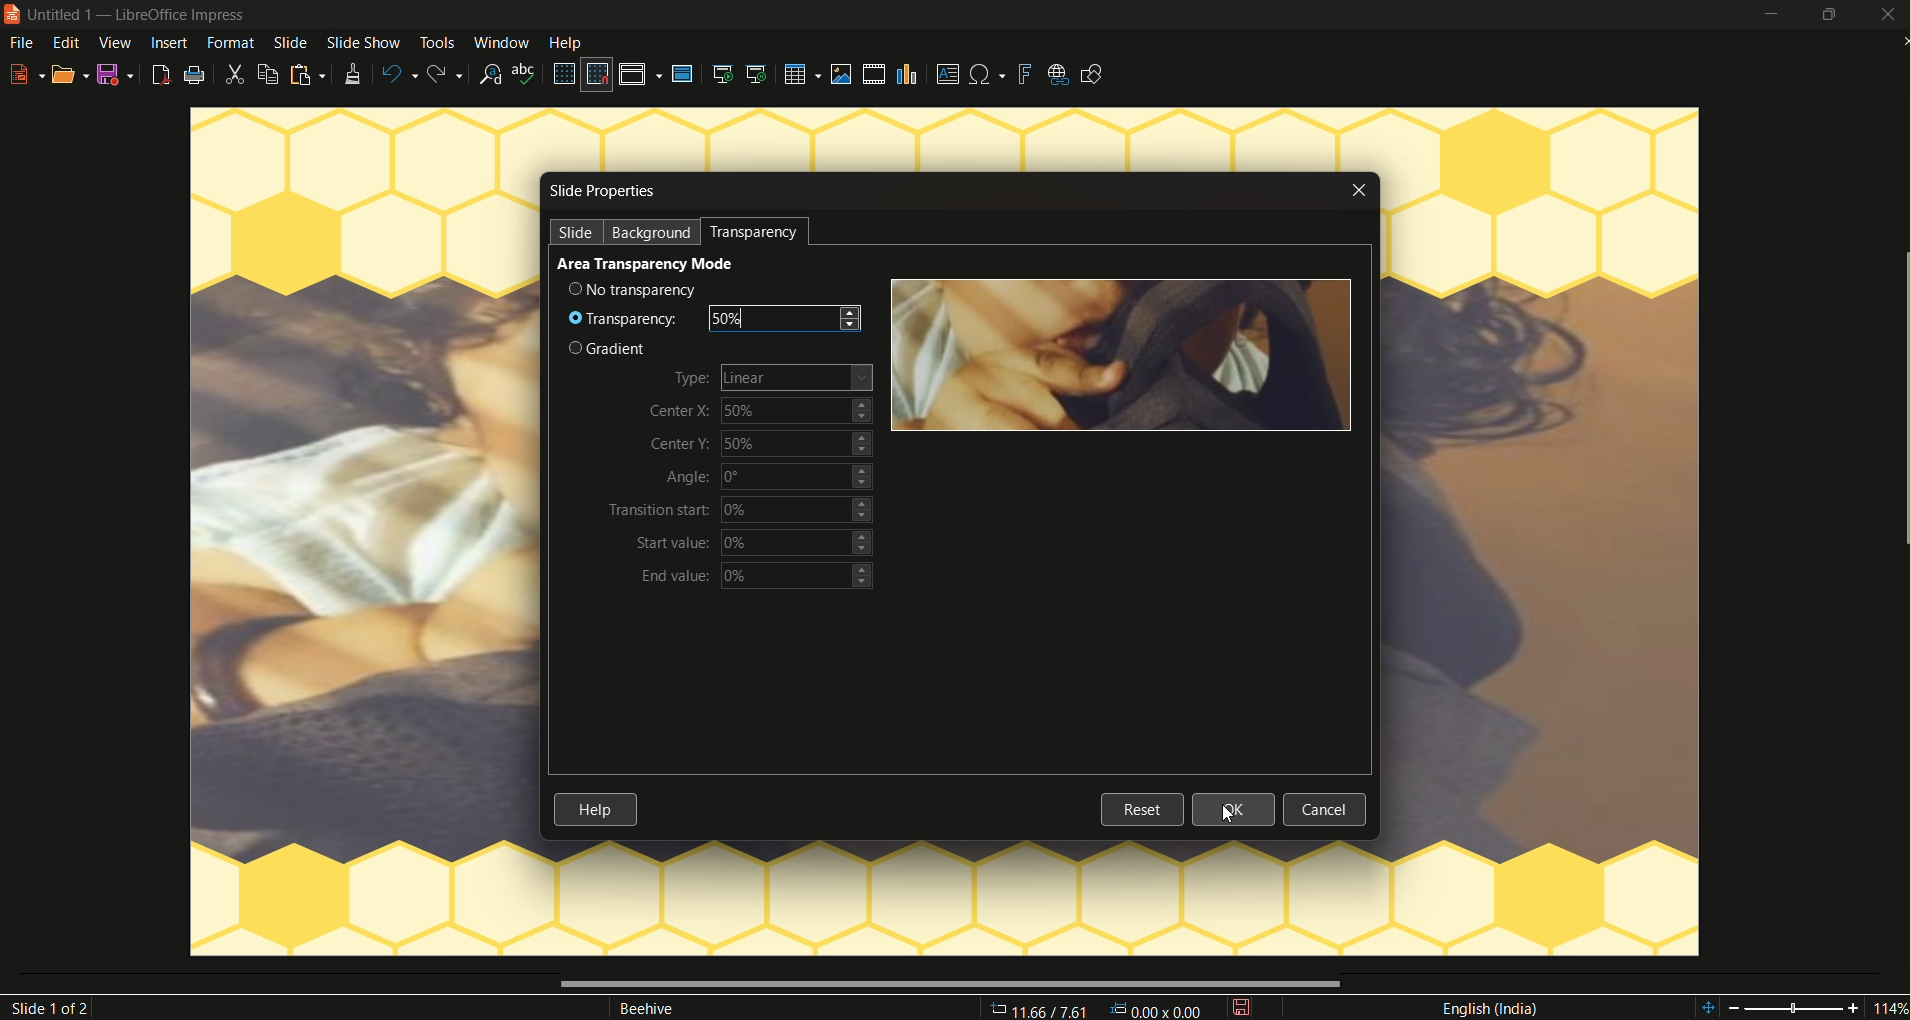  Describe the element at coordinates (857, 329) in the screenshot. I see `decrease transparency` at that location.